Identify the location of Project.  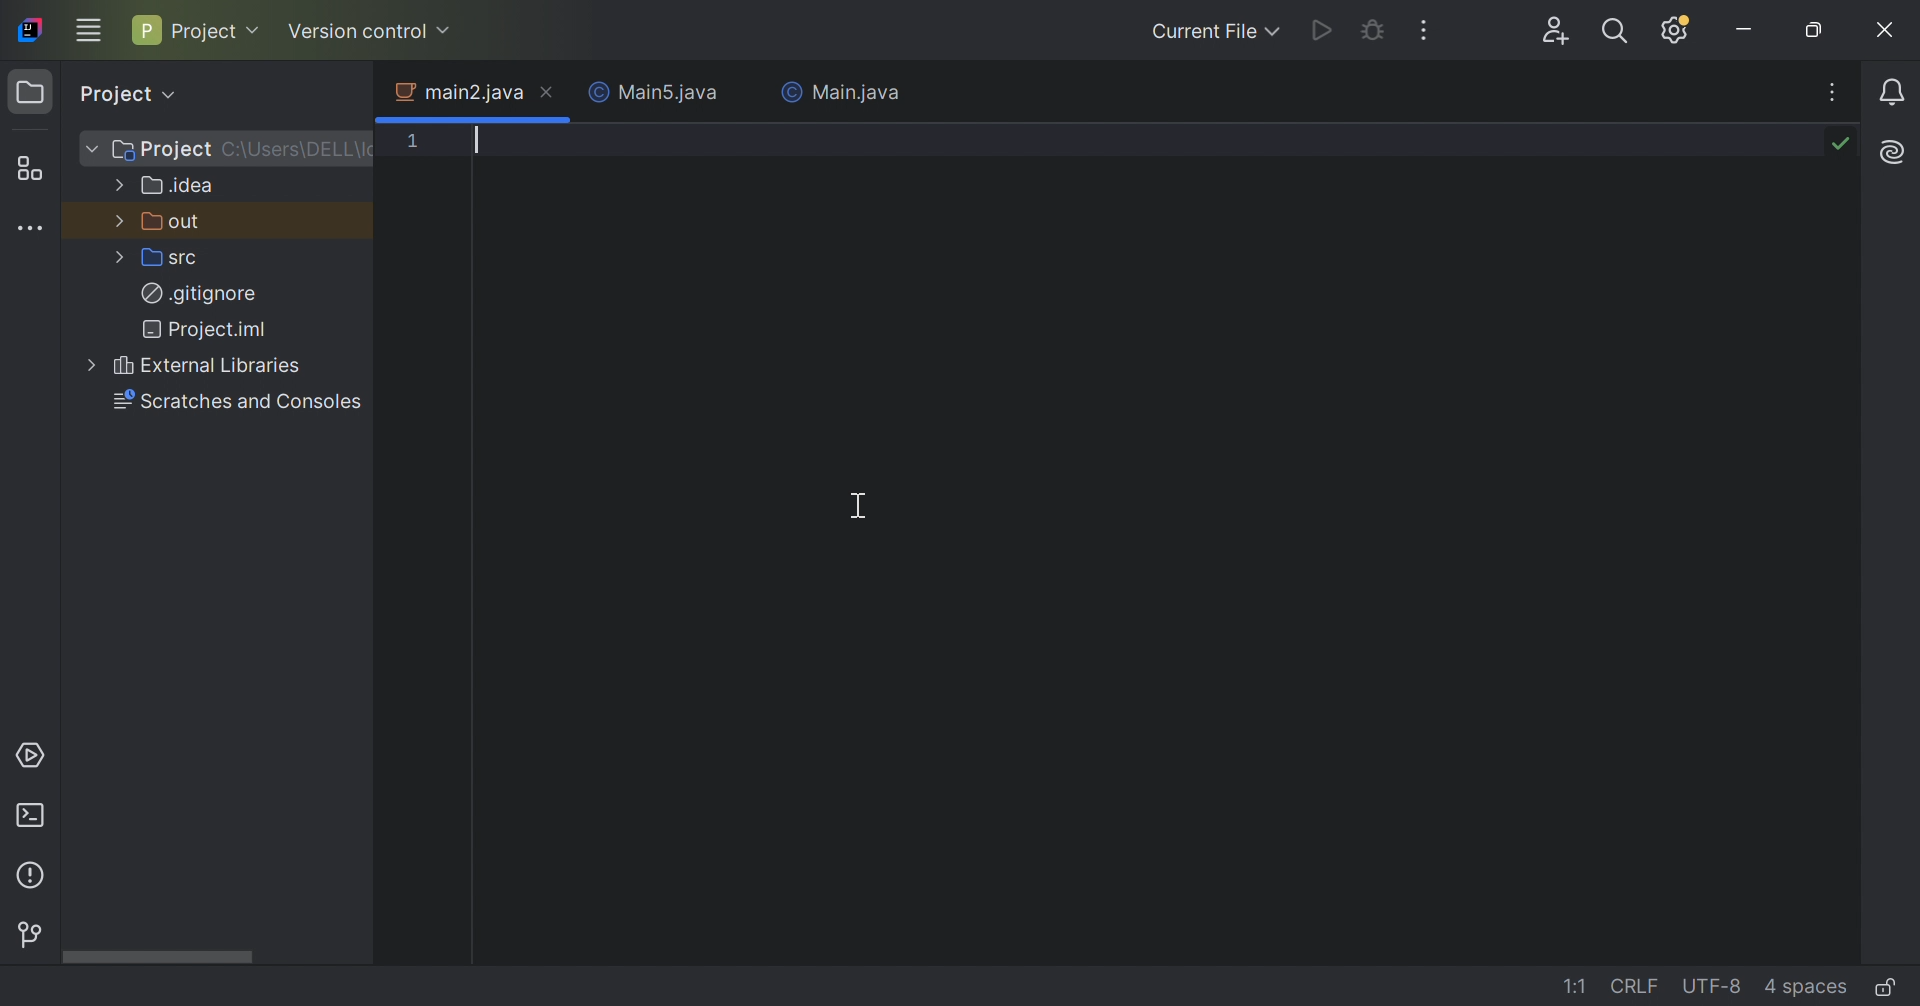
(135, 93).